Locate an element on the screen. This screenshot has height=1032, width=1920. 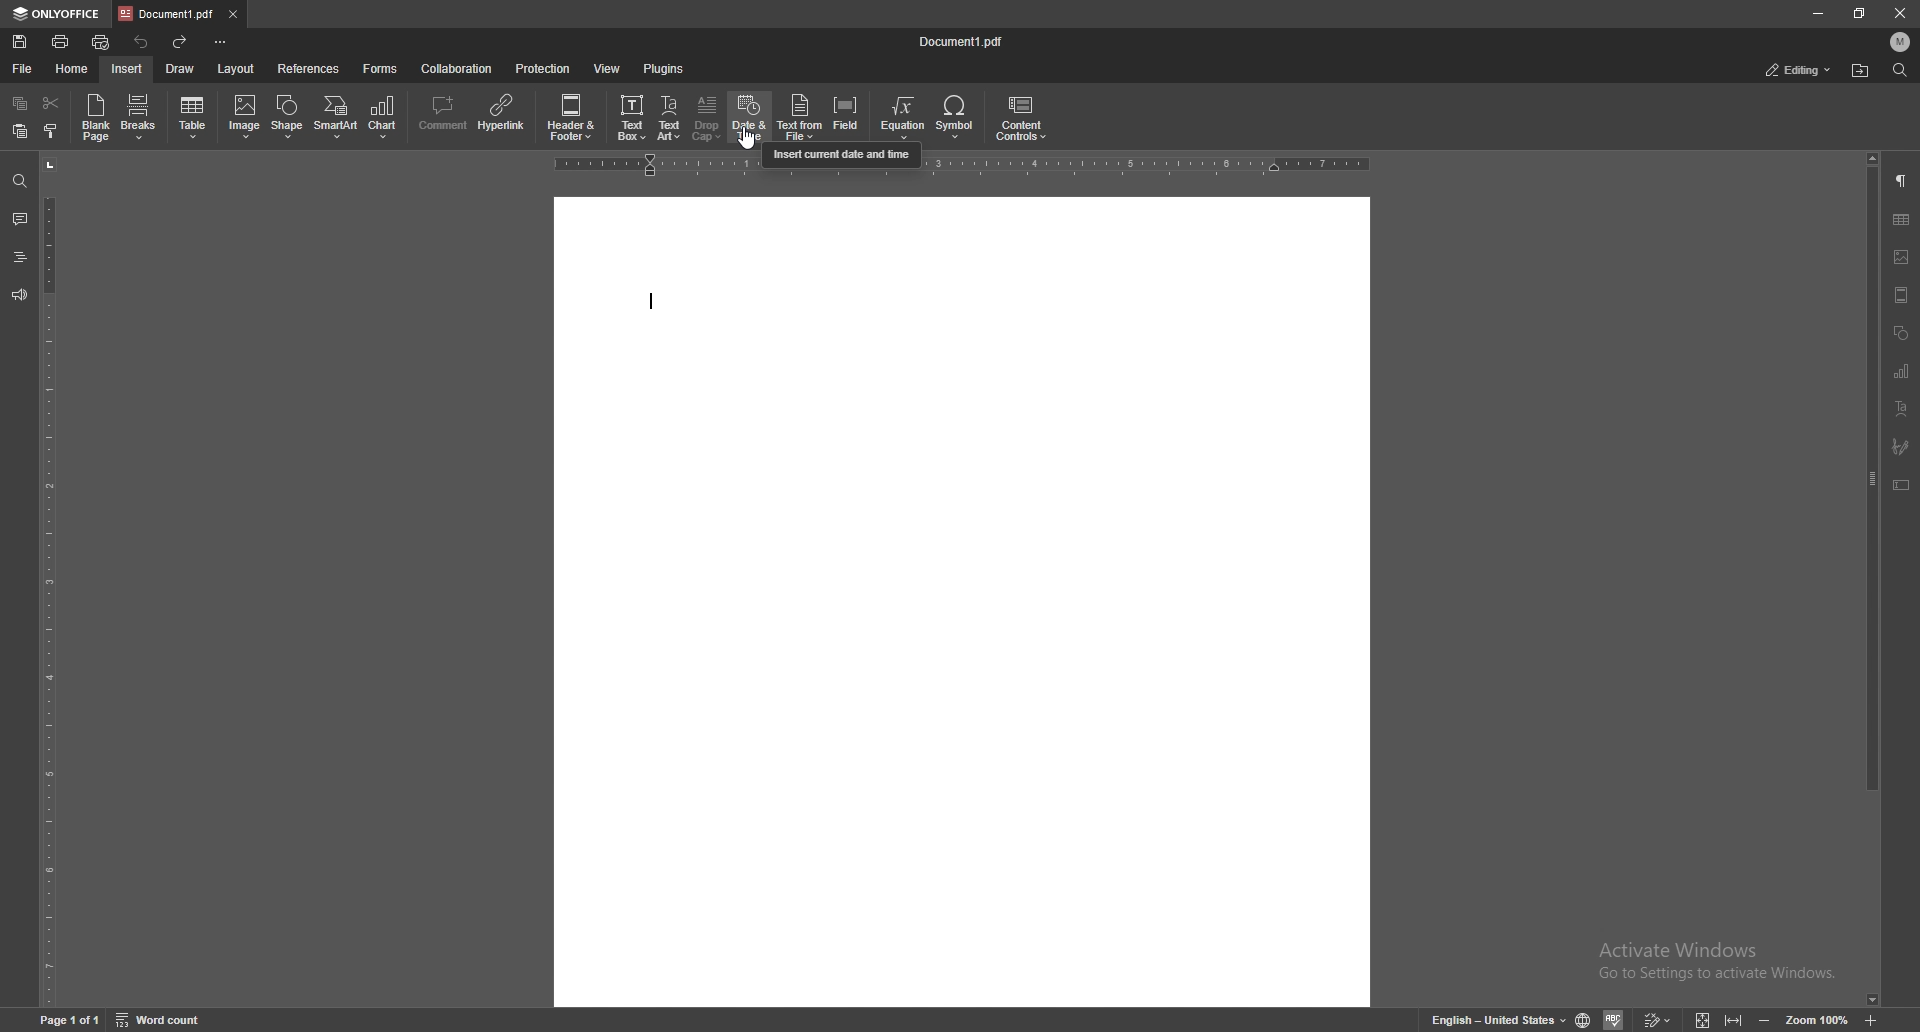
zoom in is located at coordinates (1873, 1019).